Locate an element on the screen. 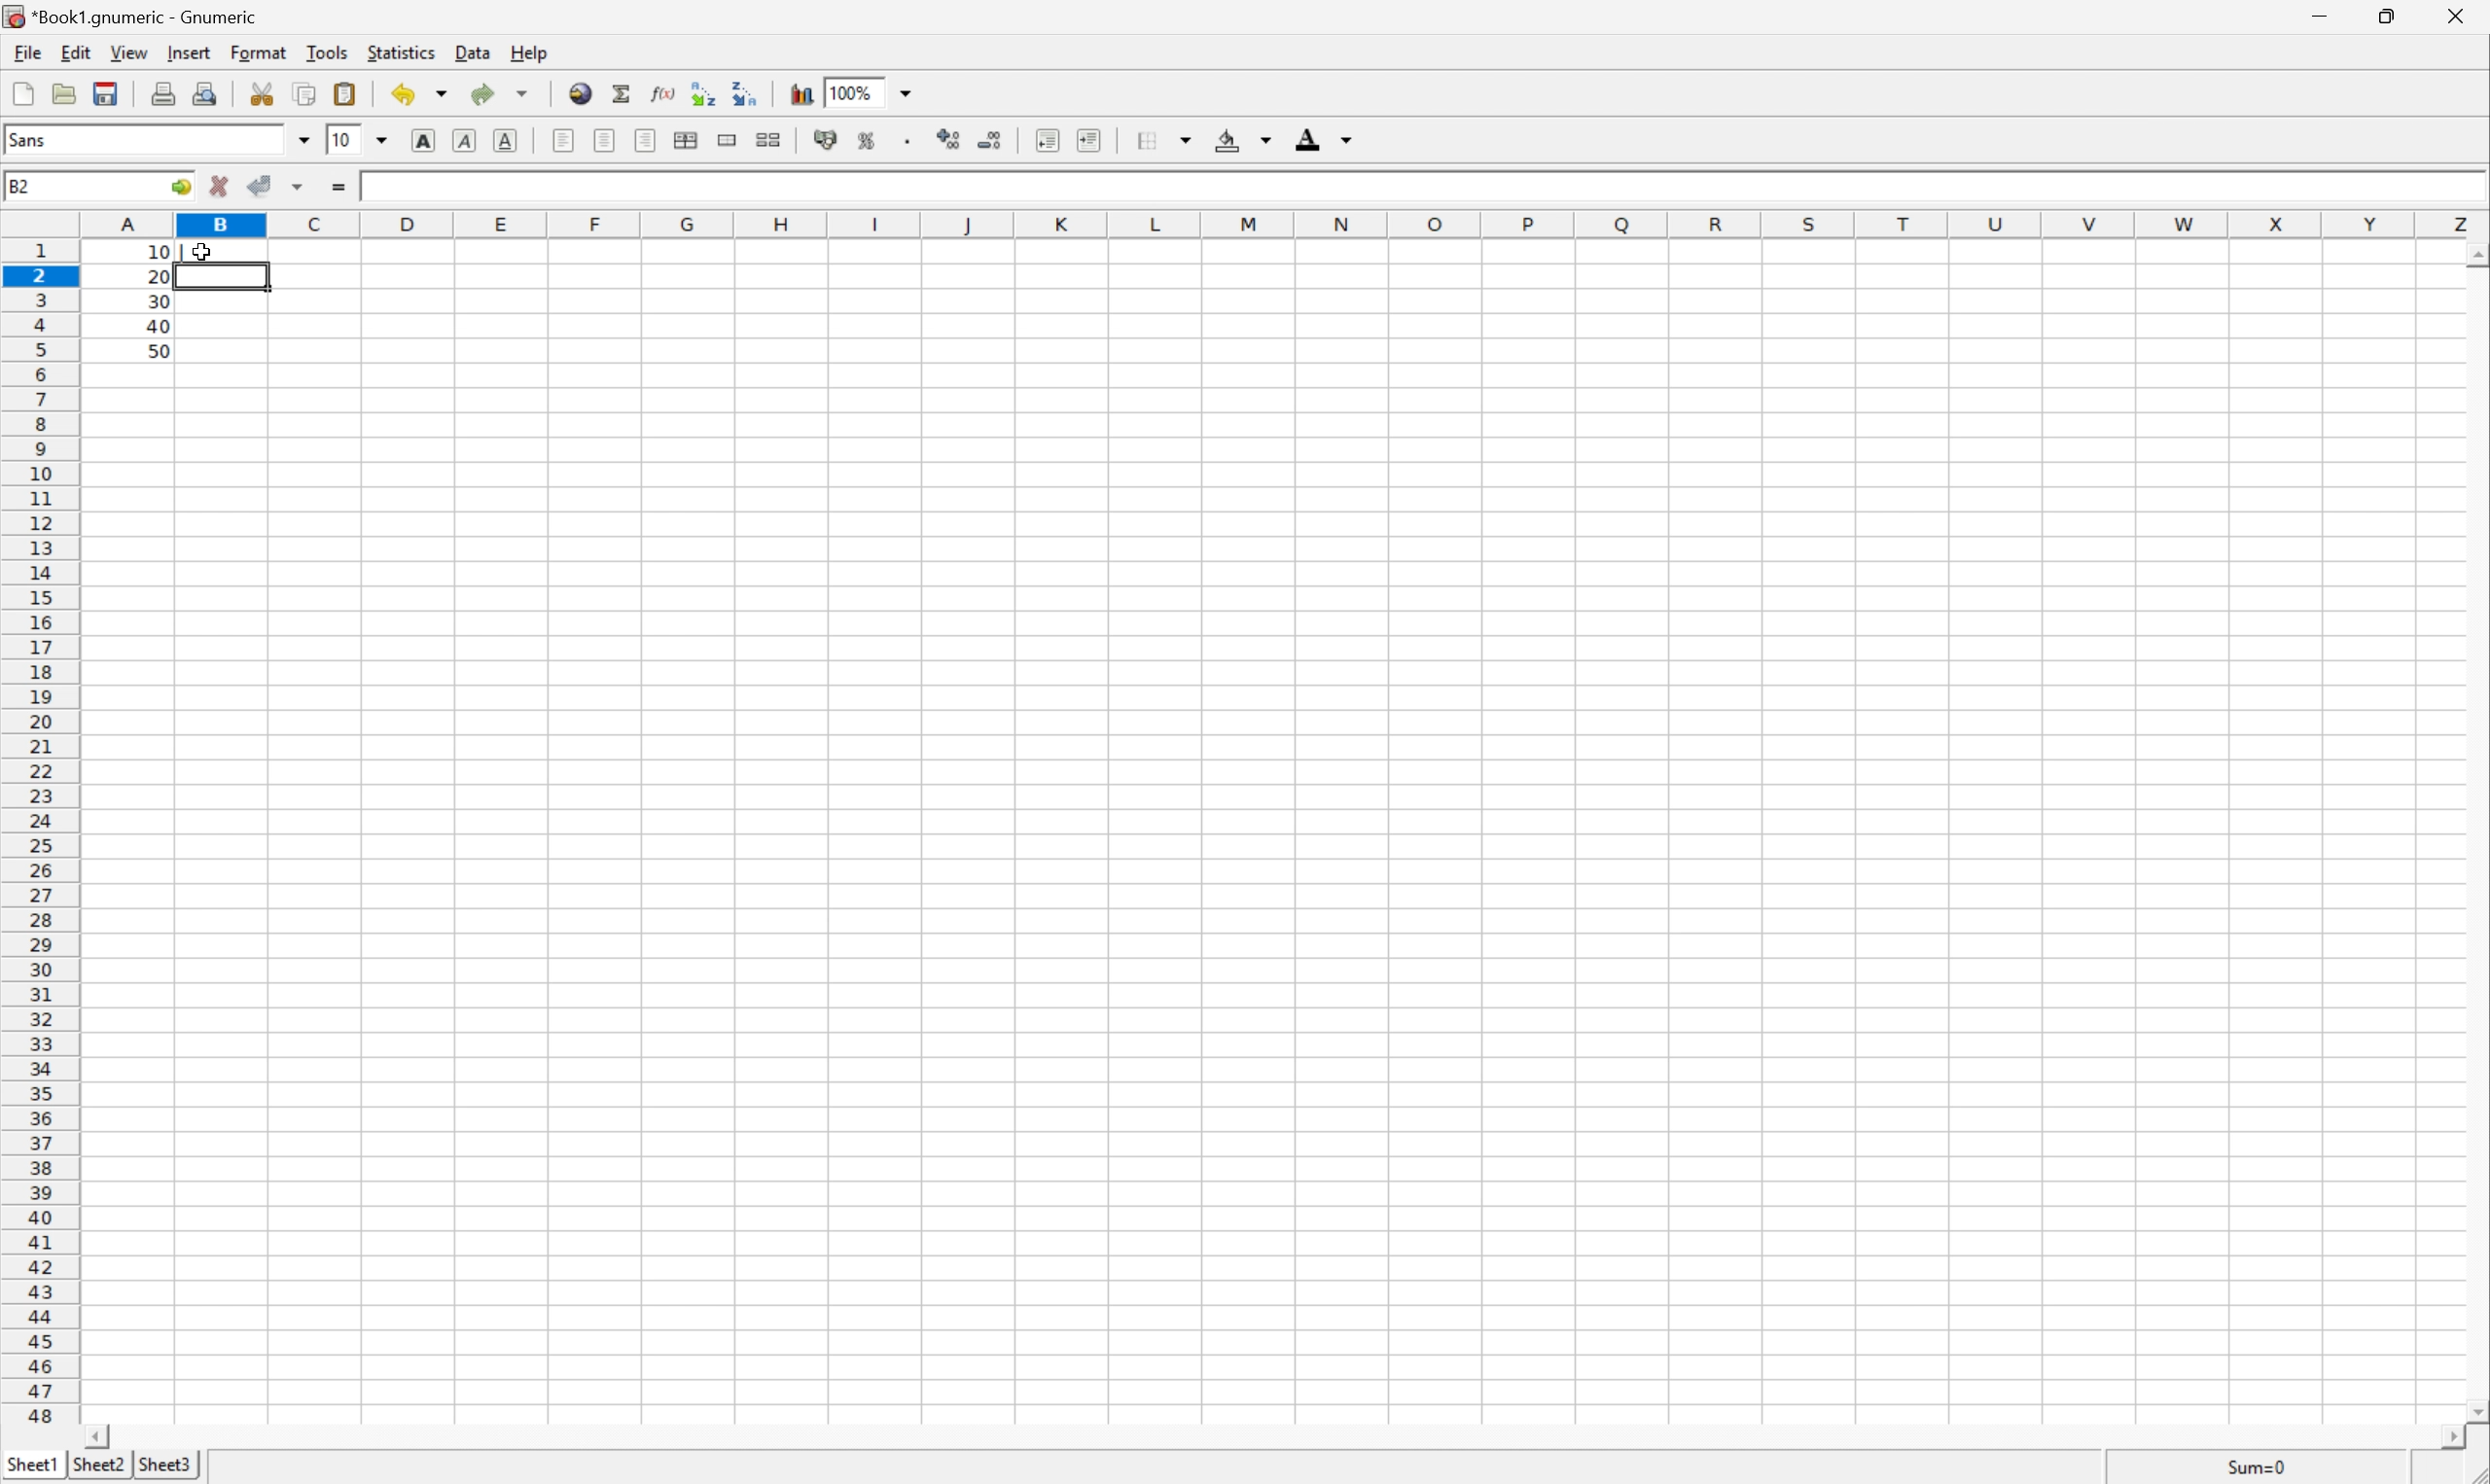  Decrease the number of decimals displayed is located at coordinates (987, 136).